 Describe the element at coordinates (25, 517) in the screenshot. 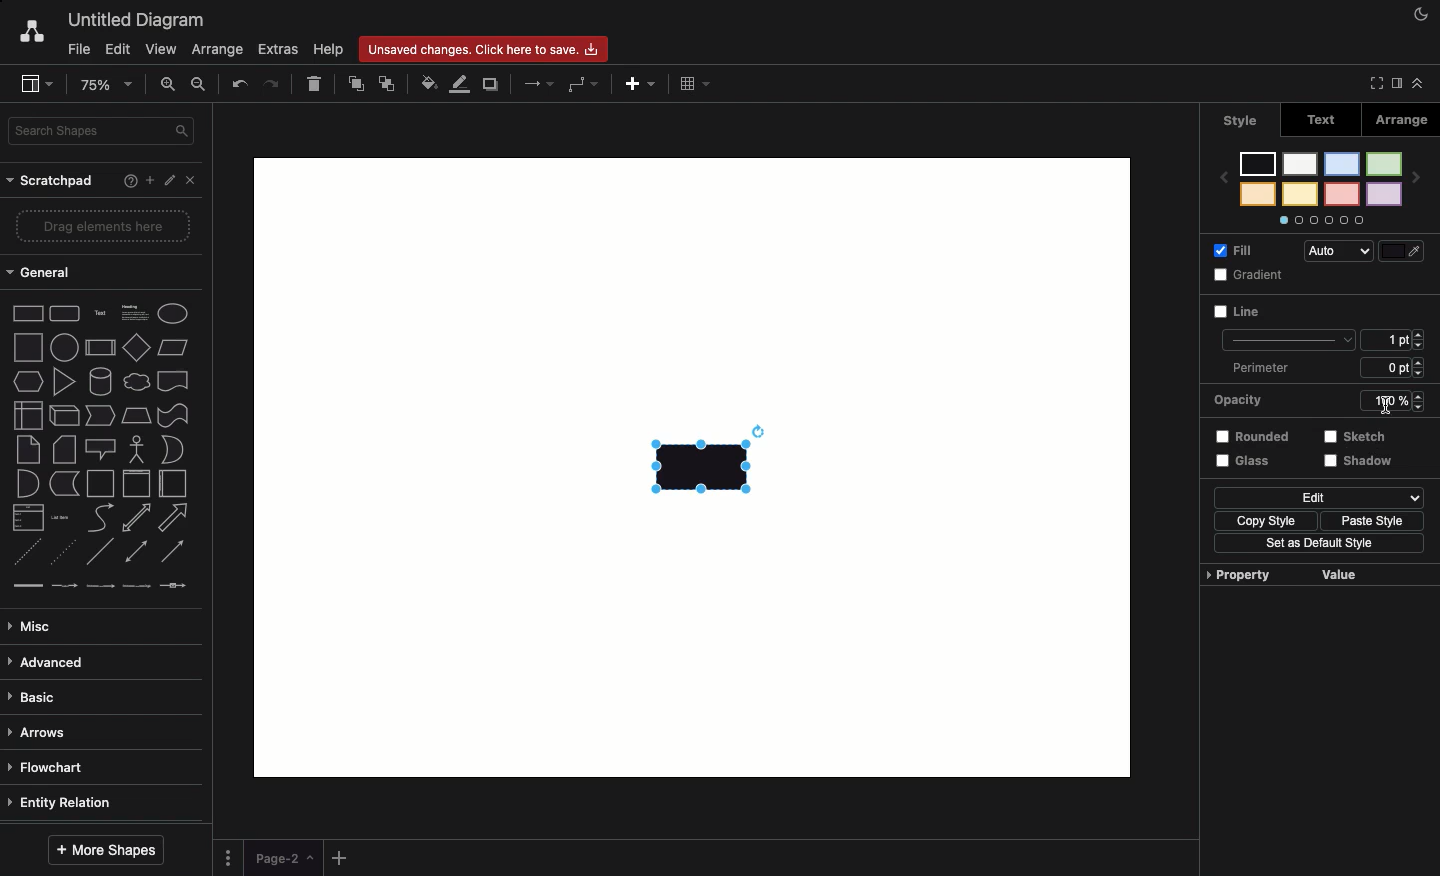

I see `list` at that location.